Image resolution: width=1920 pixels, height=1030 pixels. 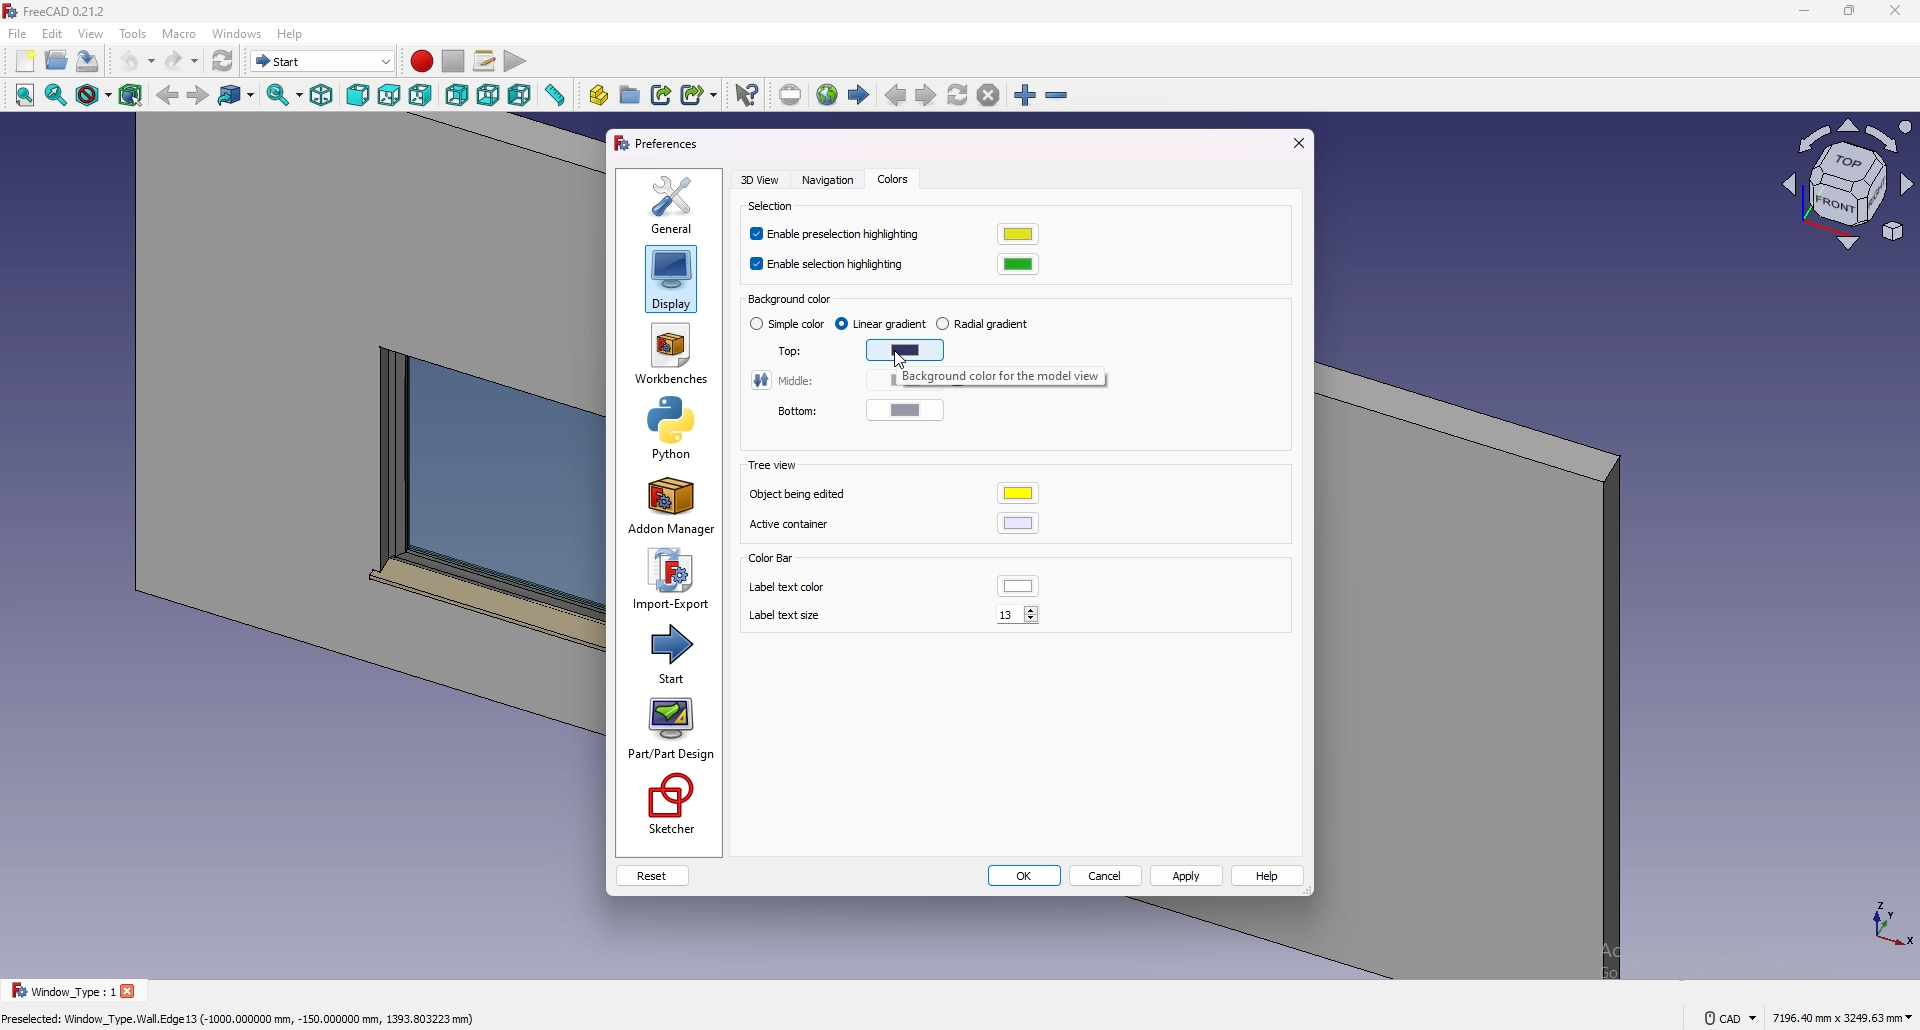 What do you see at coordinates (197, 96) in the screenshot?
I see `forward` at bounding box center [197, 96].